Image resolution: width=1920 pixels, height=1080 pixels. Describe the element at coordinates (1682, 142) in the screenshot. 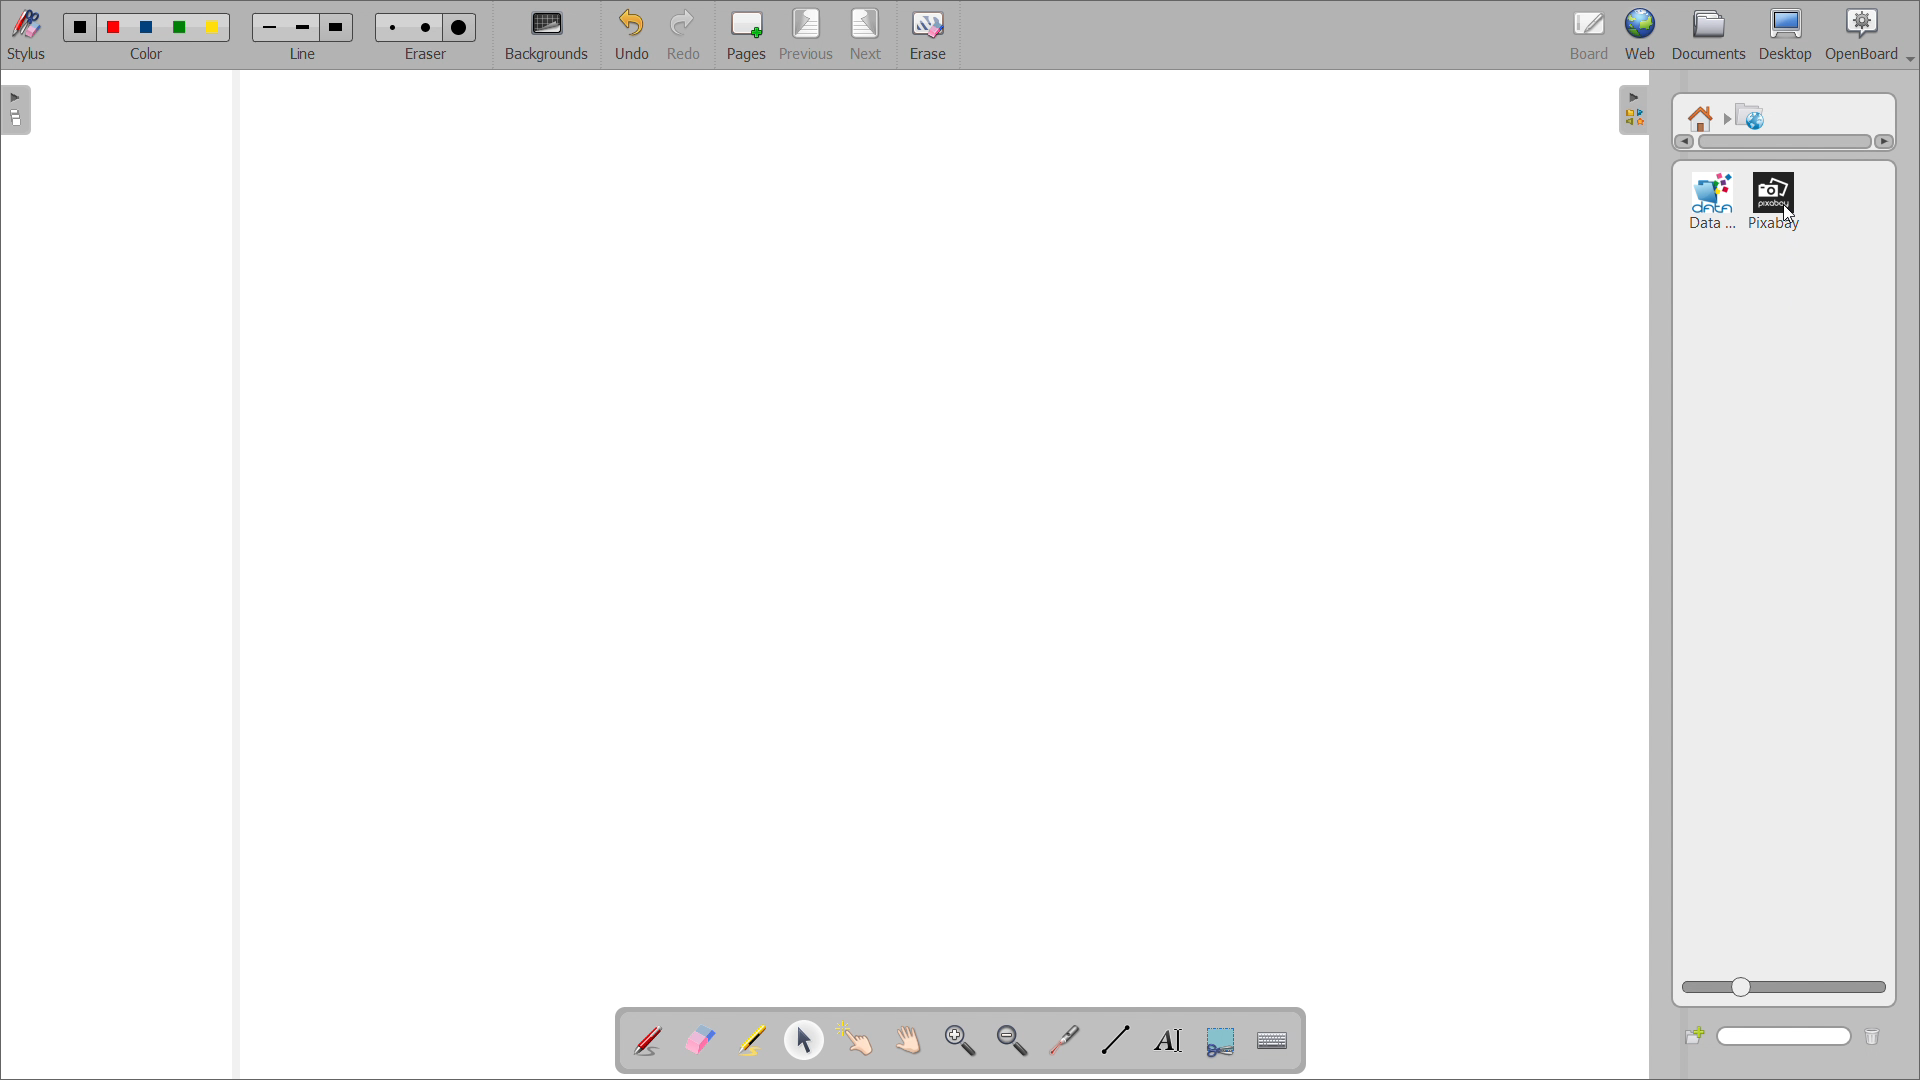

I see `scroll left` at that location.